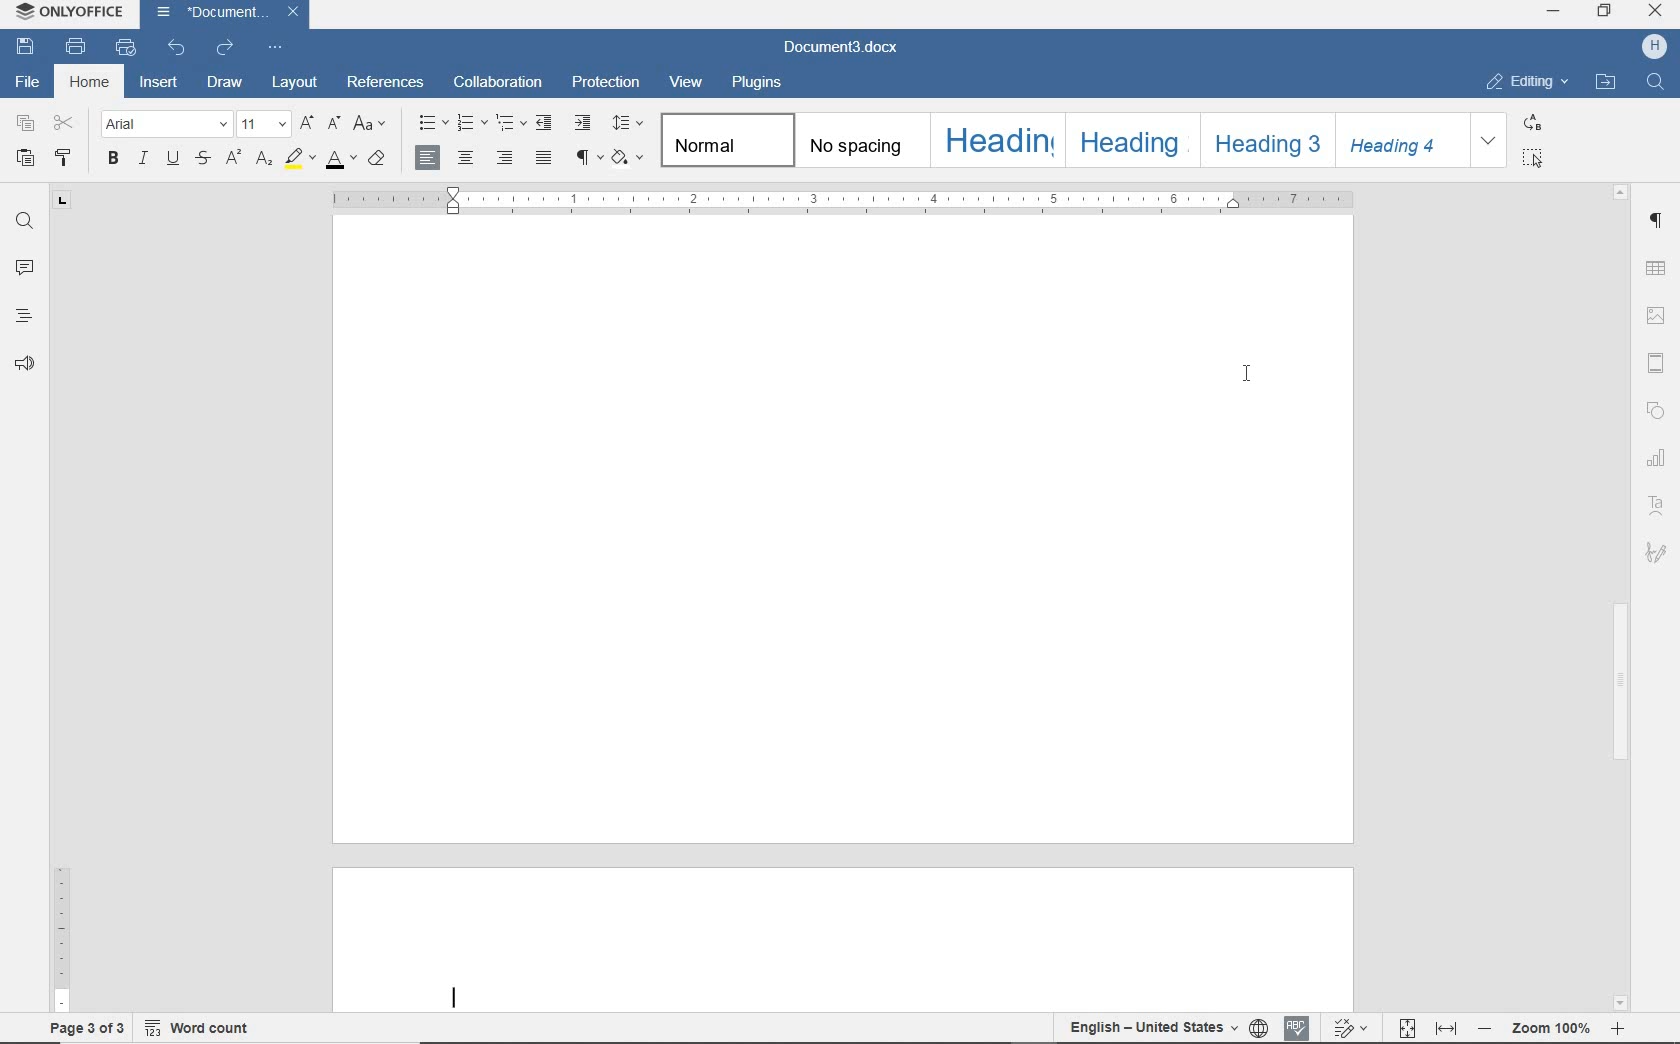 The height and width of the screenshot is (1044, 1680). I want to click on PAGE 3 OF 3, so click(83, 1025).